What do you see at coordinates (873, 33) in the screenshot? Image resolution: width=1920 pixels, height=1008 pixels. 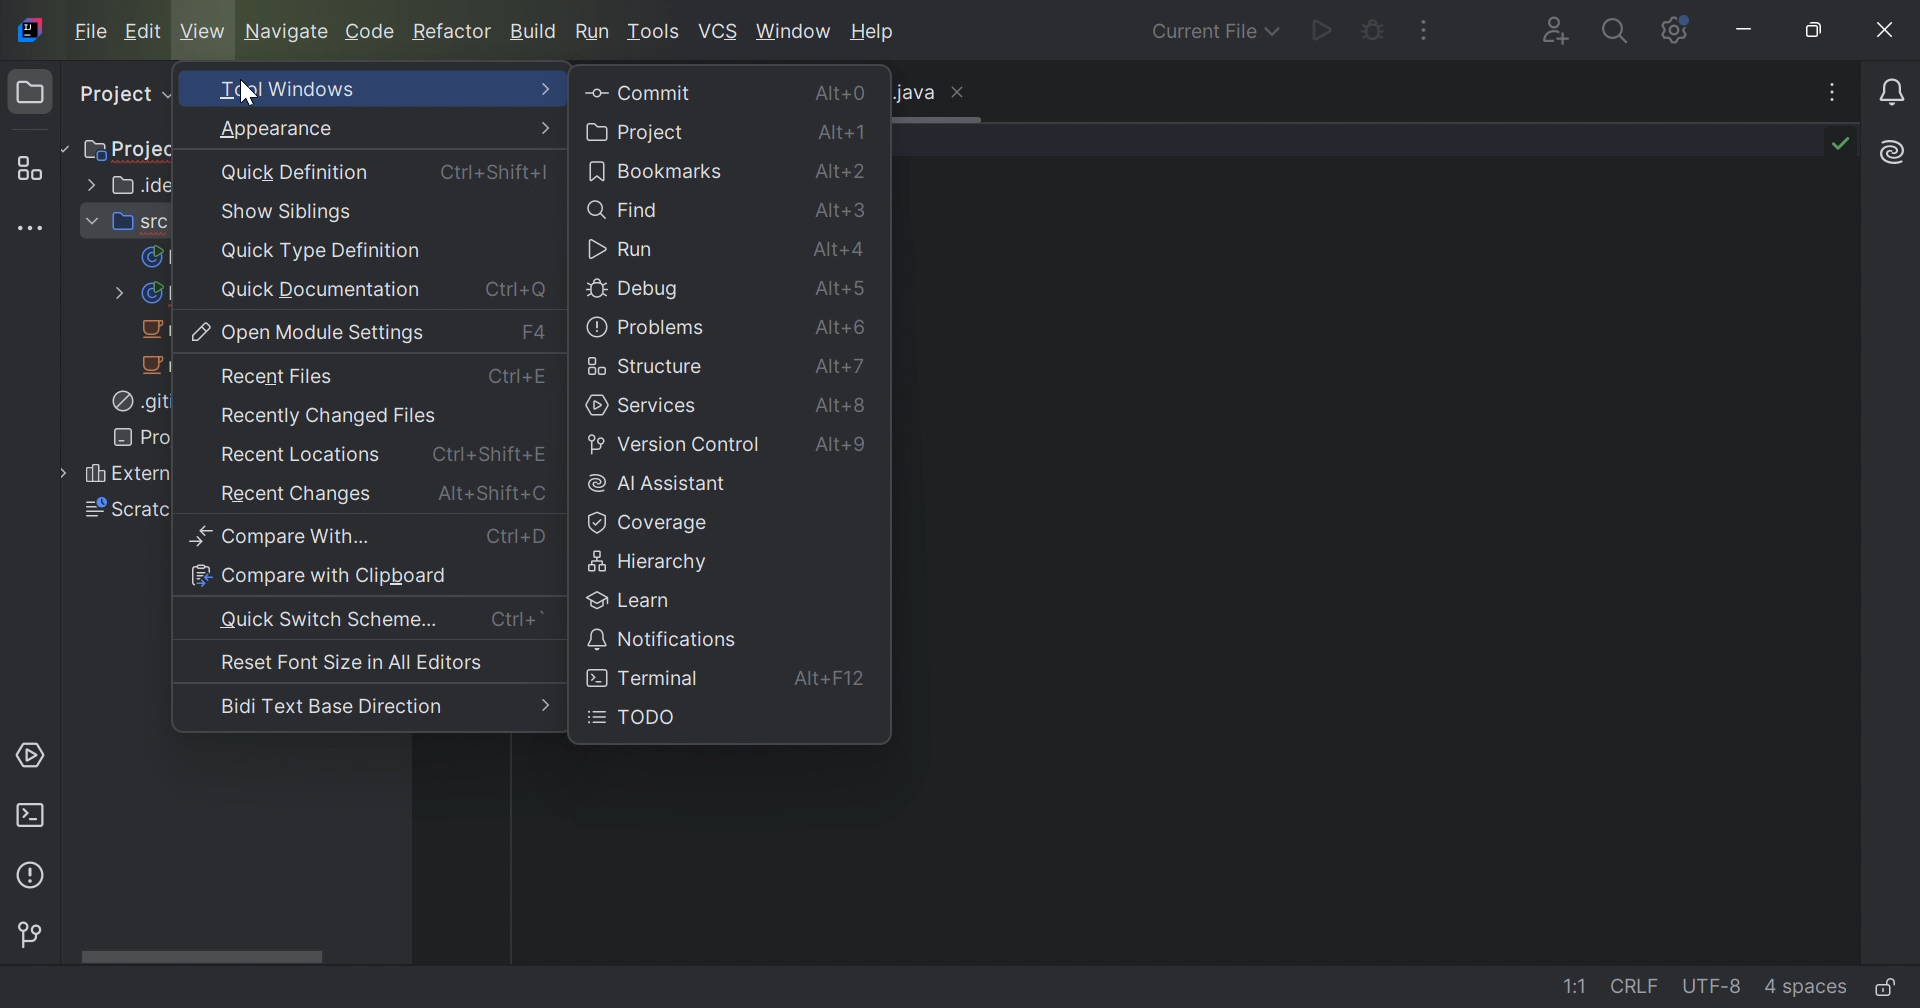 I see `Help` at bounding box center [873, 33].